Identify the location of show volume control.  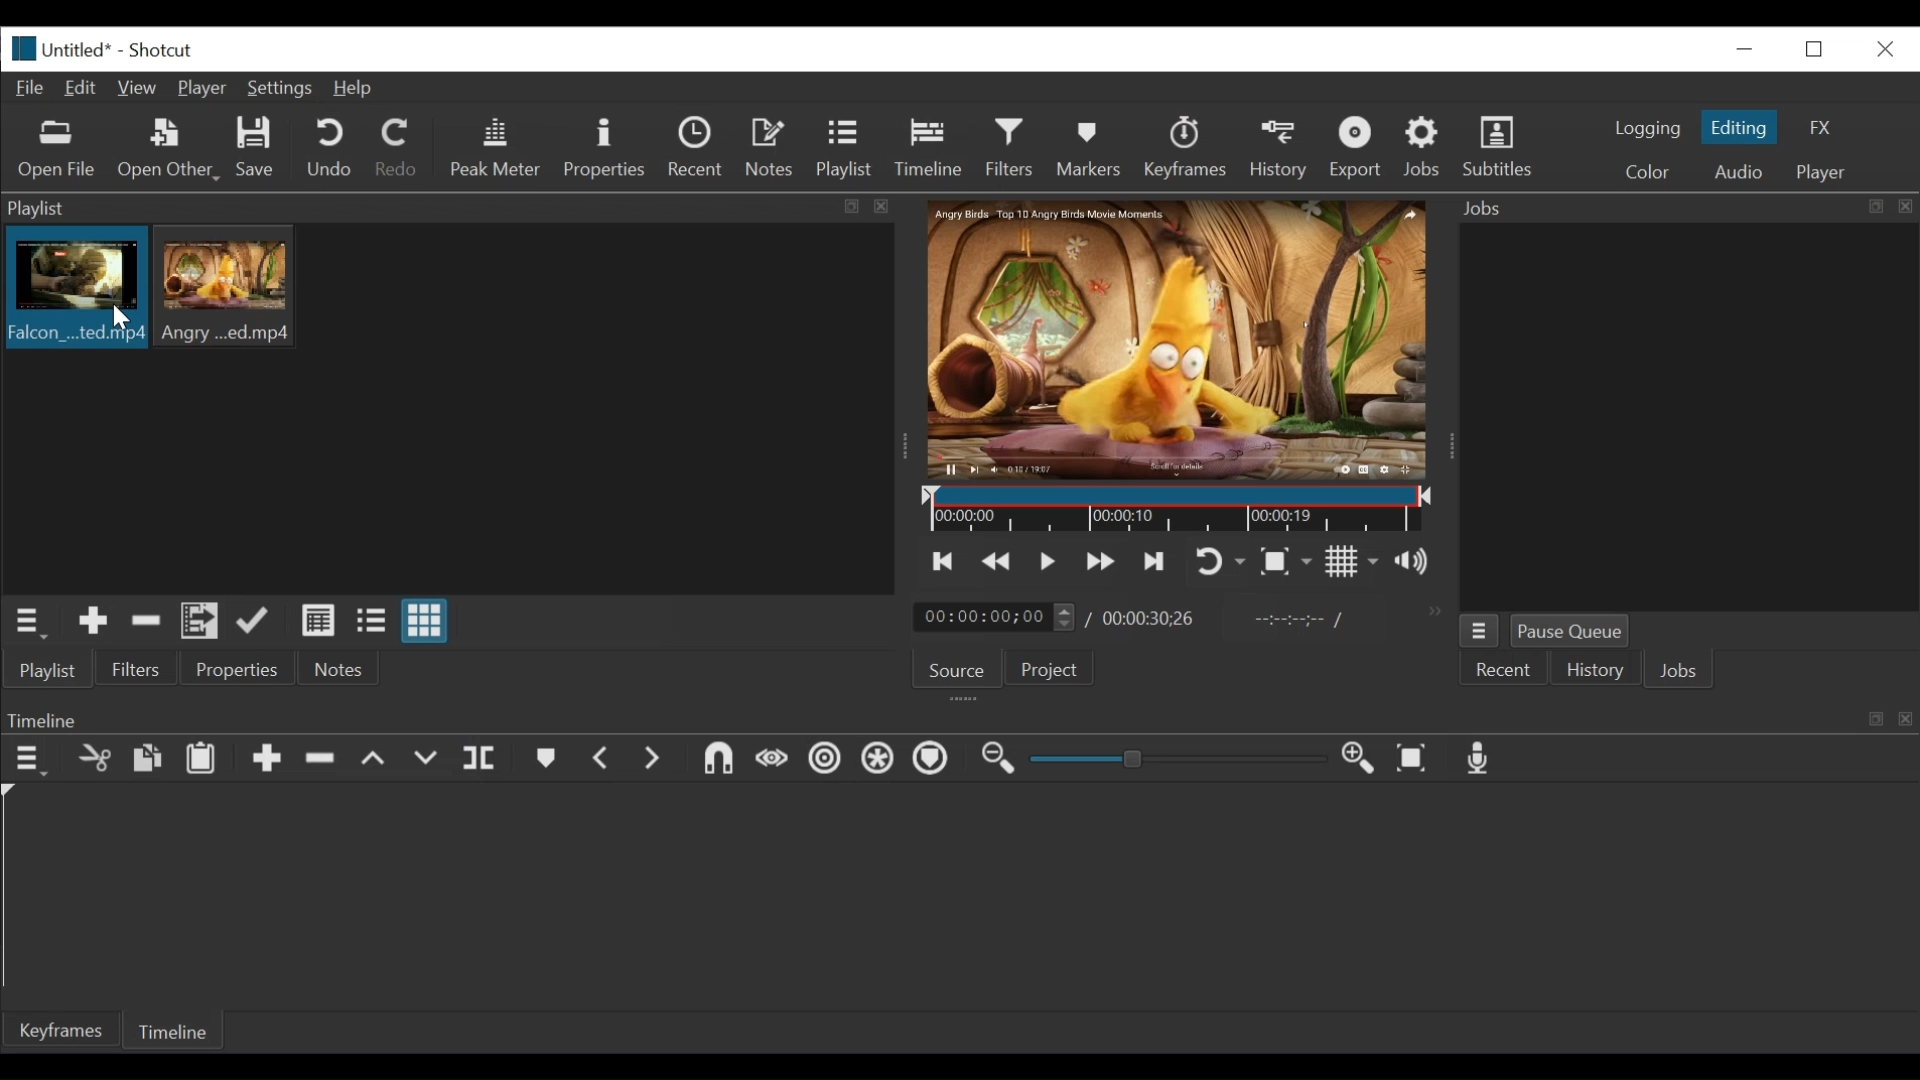
(1420, 563).